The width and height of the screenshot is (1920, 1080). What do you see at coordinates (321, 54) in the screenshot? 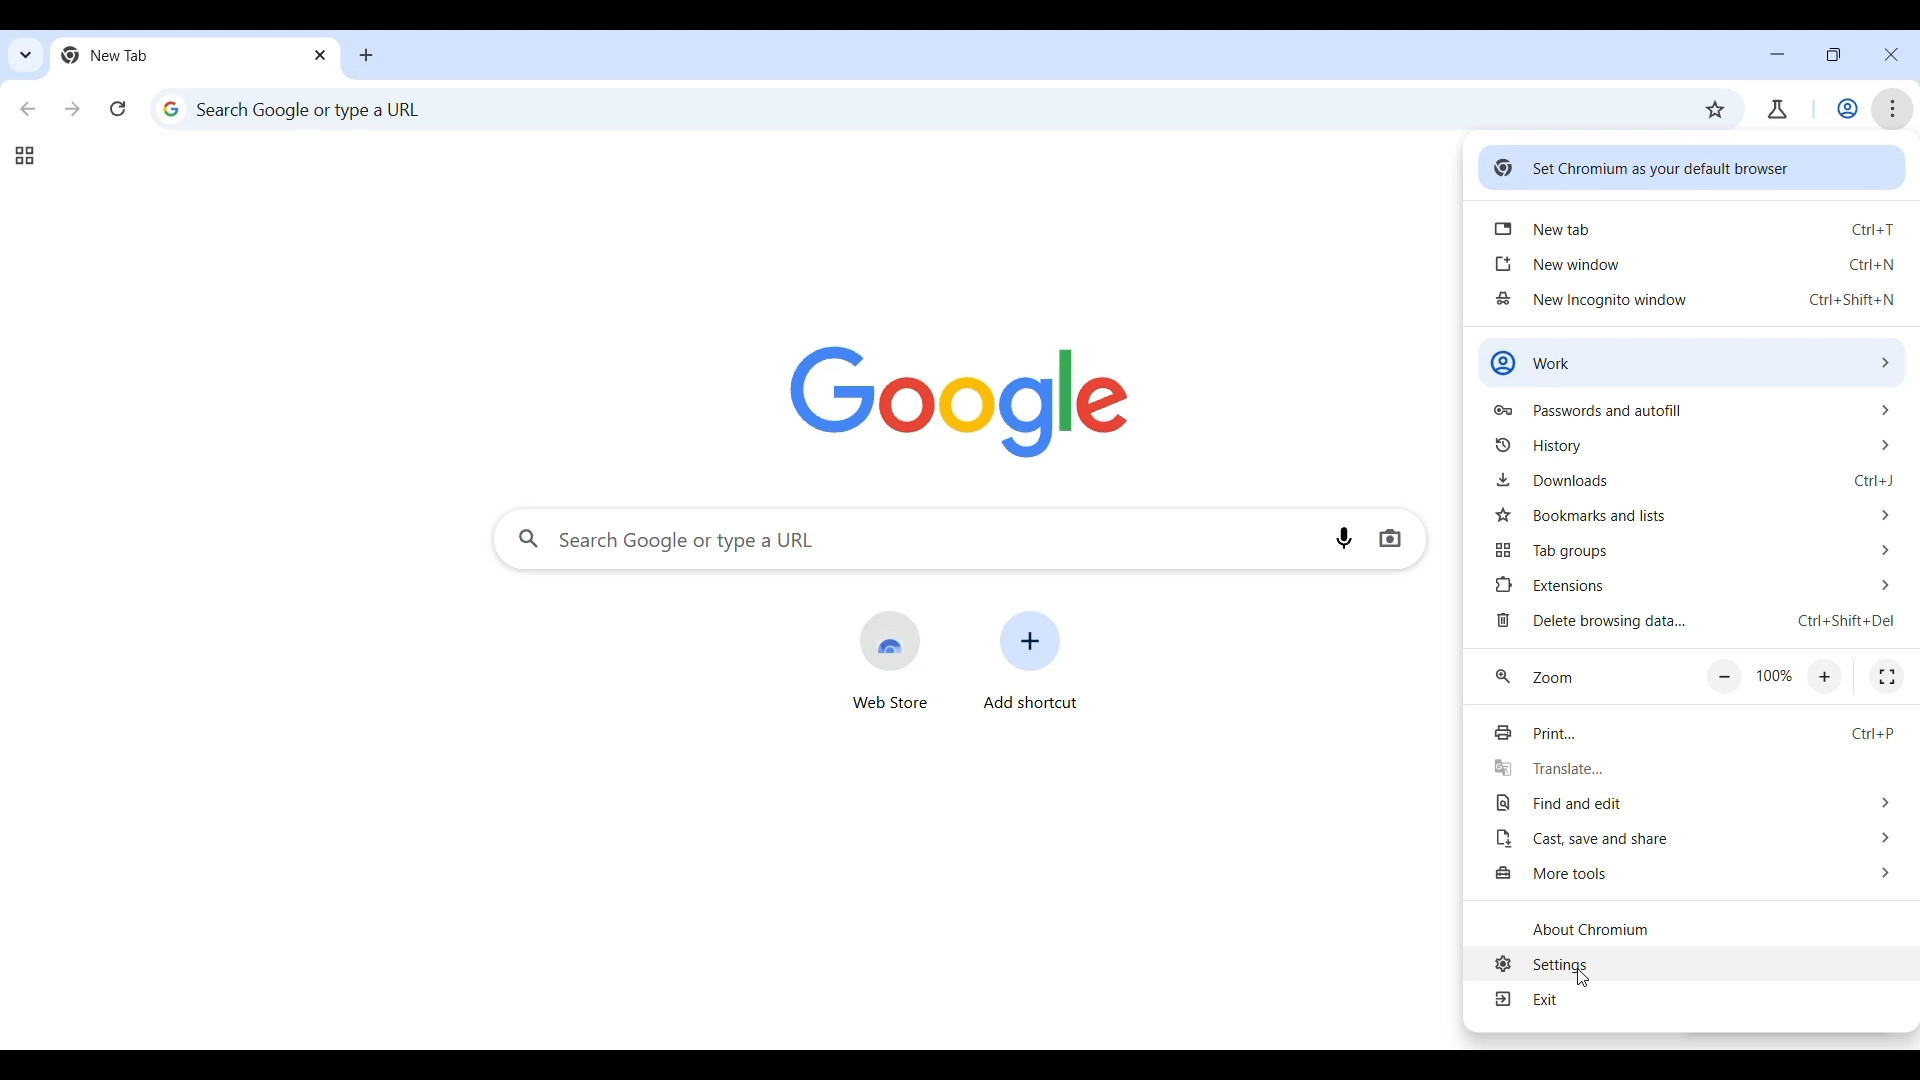
I see `Close tab` at bounding box center [321, 54].